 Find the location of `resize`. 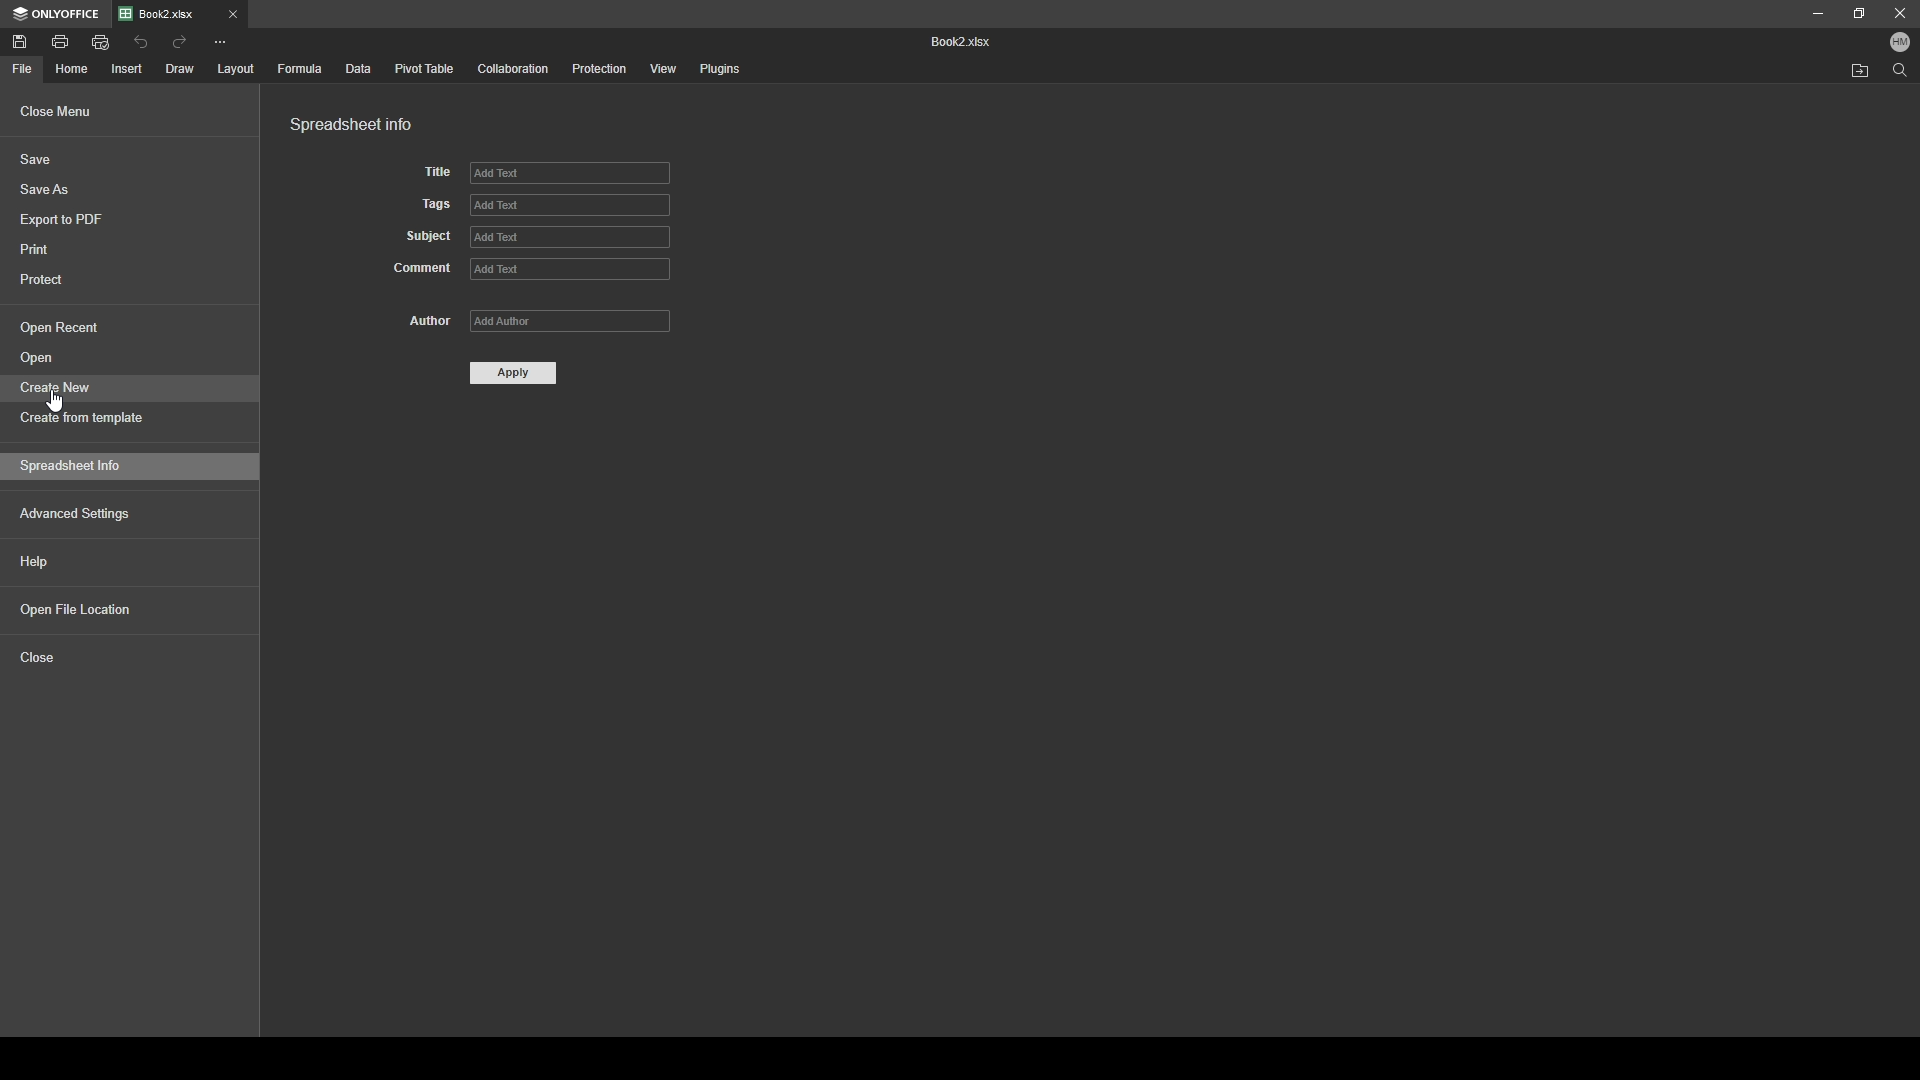

resize is located at coordinates (1861, 12).